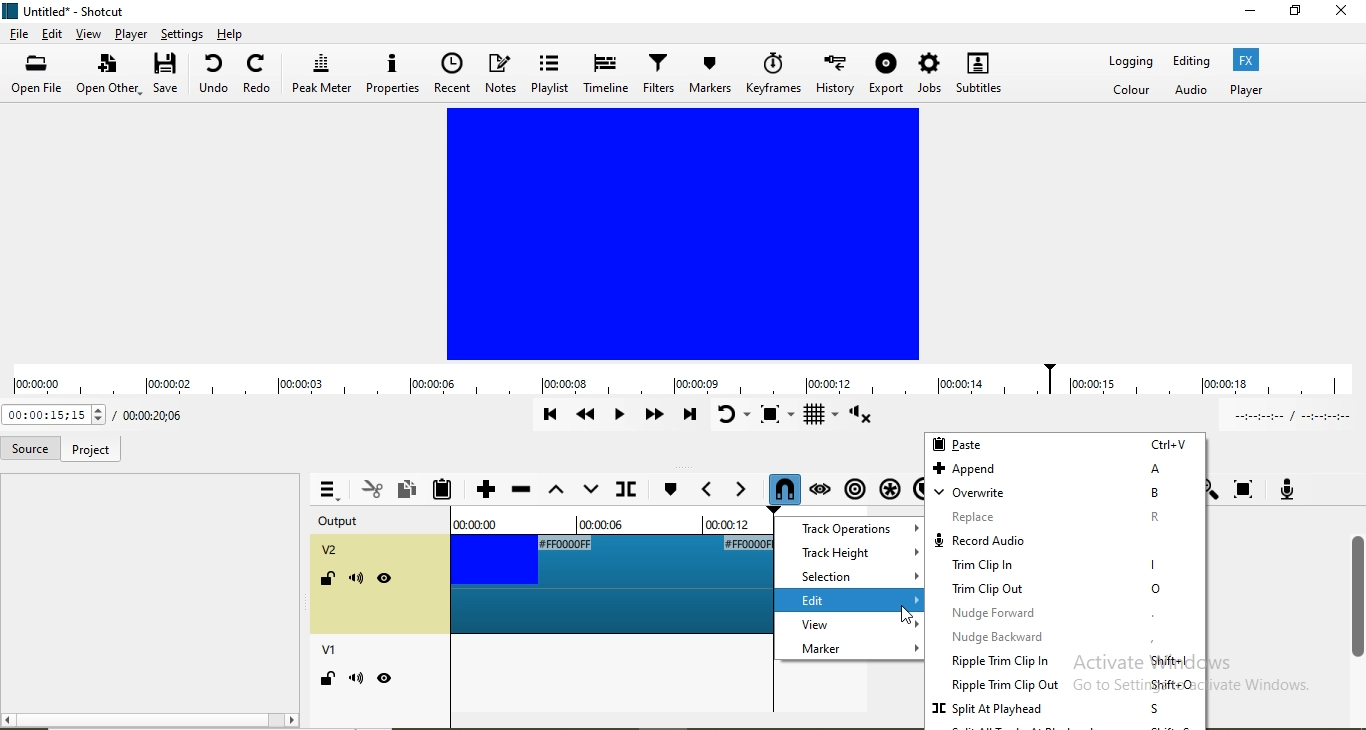 The image size is (1366, 730). Describe the element at coordinates (886, 484) in the screenshot. I see `Ripple all tracks` at that location.